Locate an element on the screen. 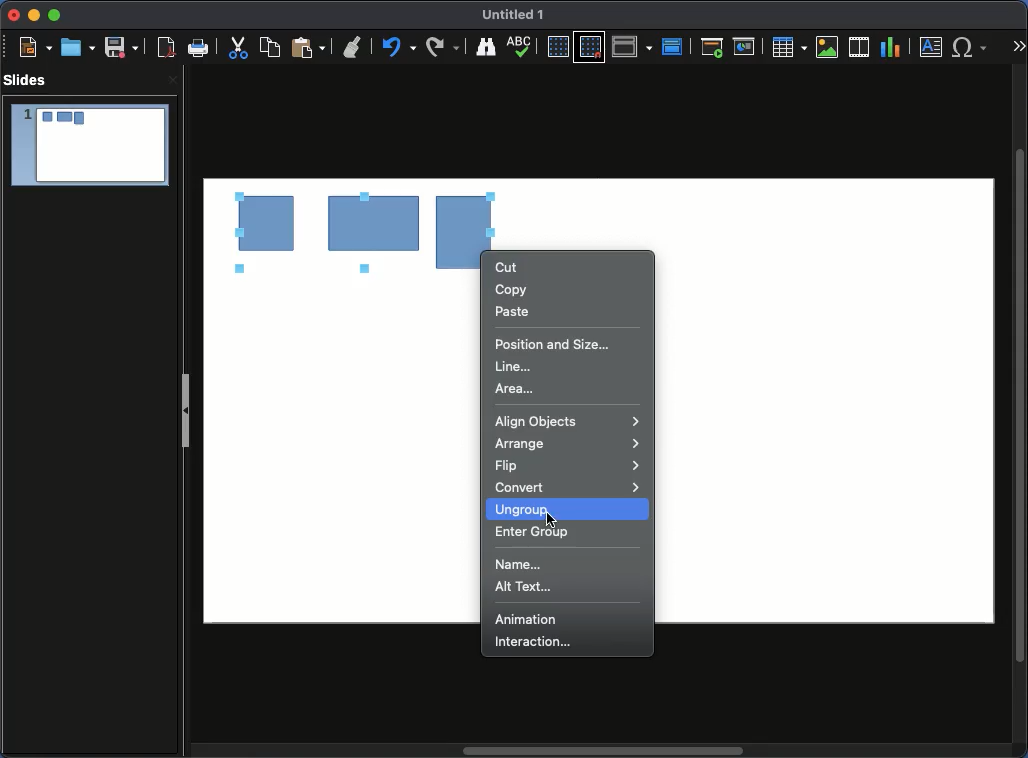  Enter group is located at coordinates (533, 535).